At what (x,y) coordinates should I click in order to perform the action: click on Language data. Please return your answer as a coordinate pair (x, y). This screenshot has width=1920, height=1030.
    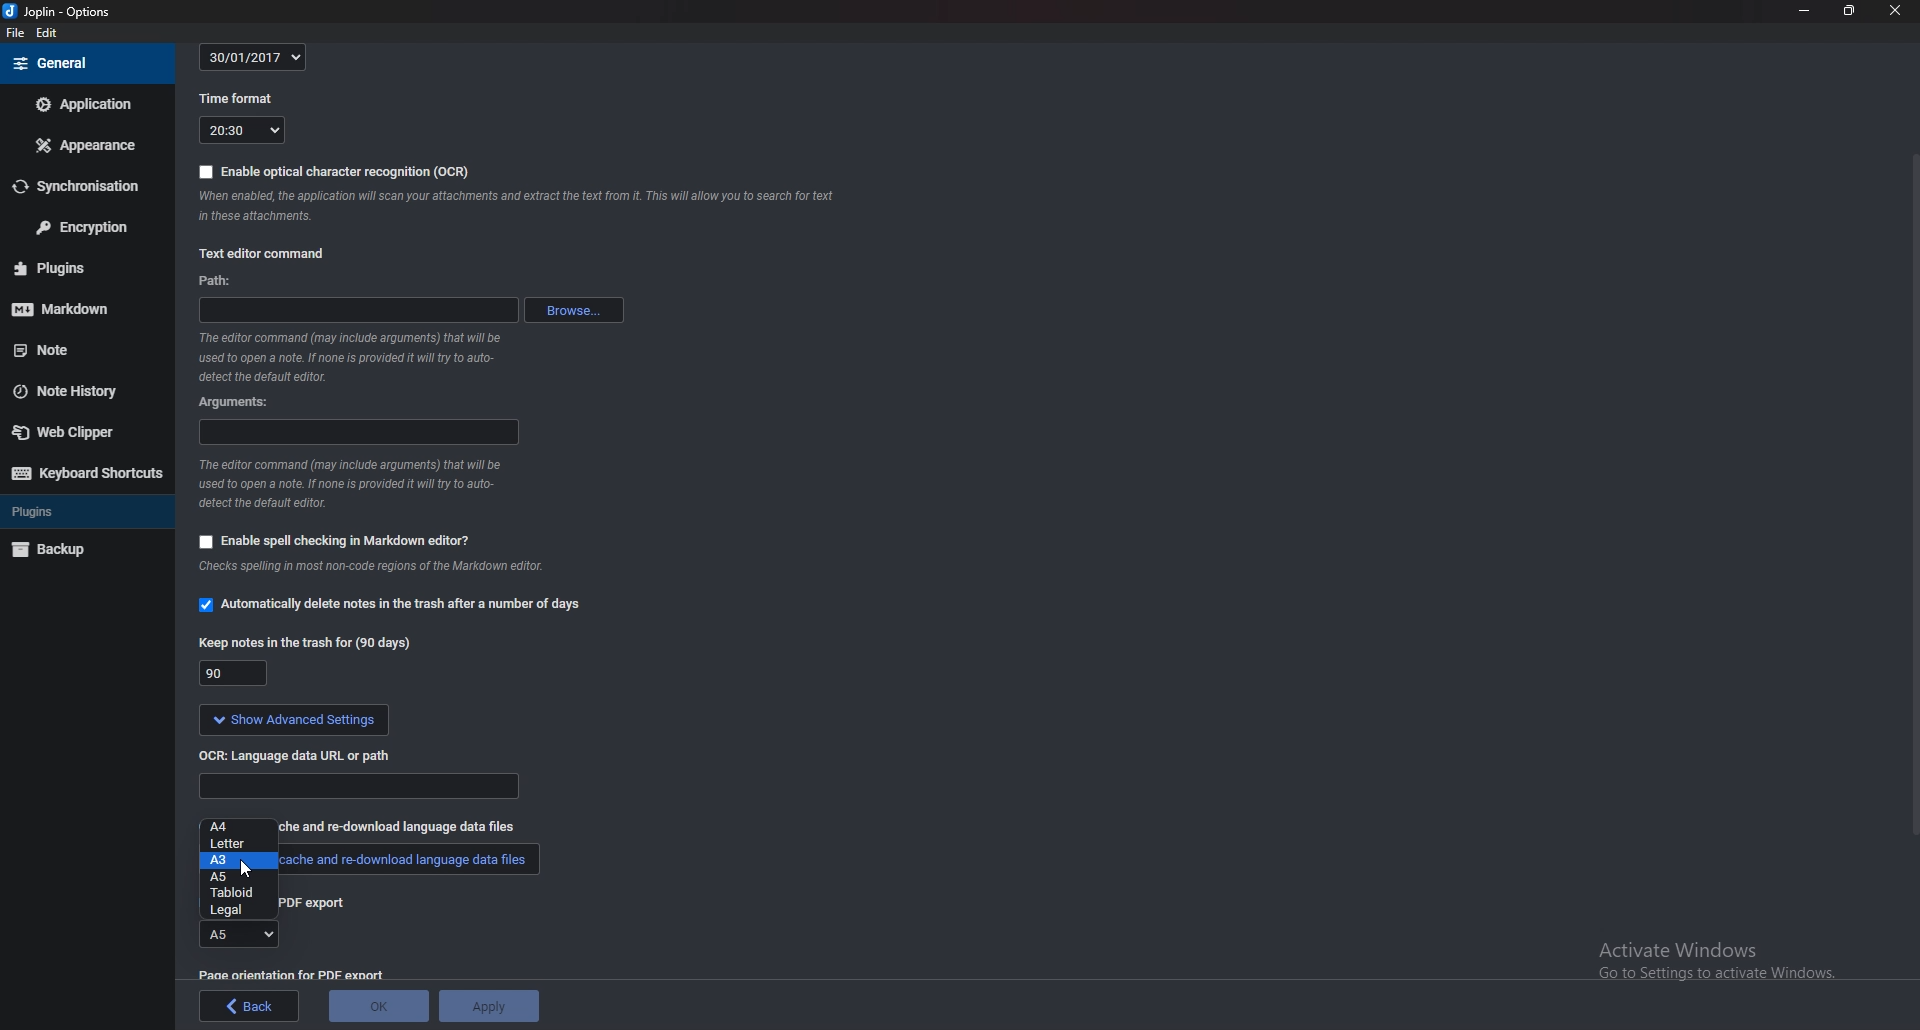
    Looking at the image, I should click on (361, 787).